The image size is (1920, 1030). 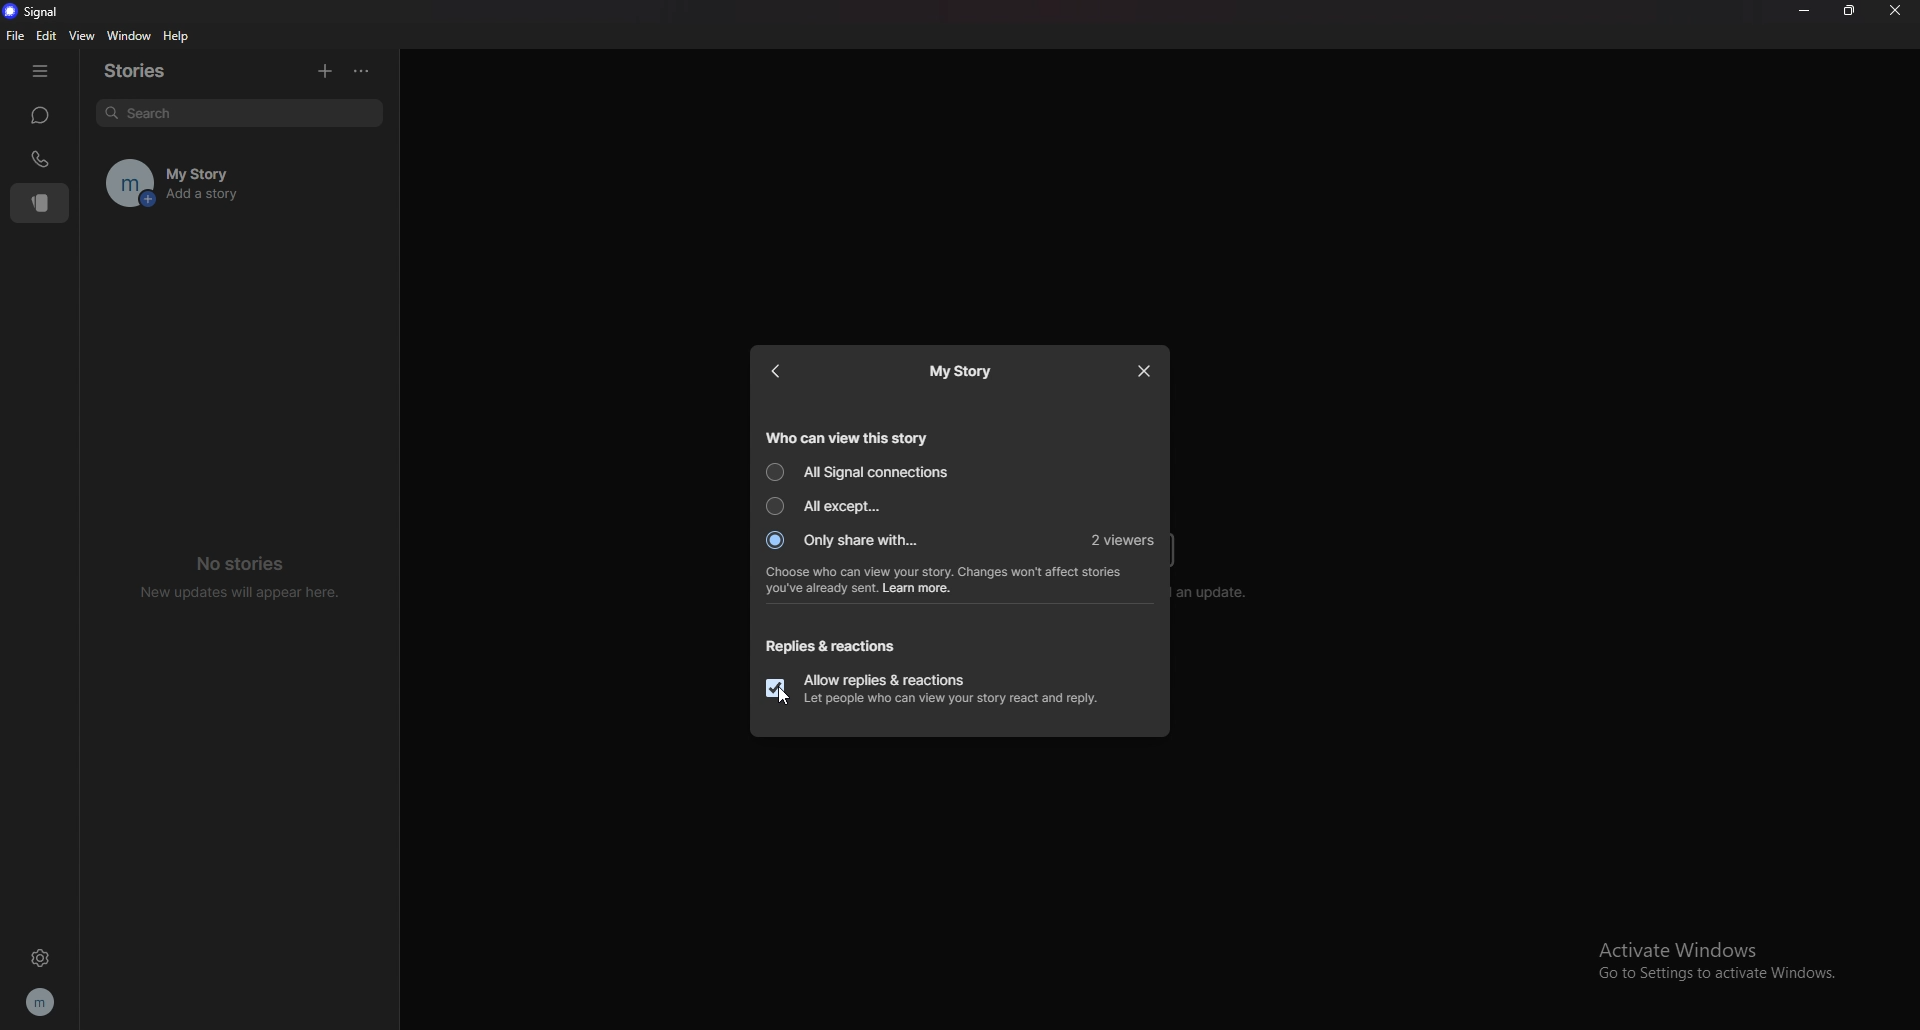 I want to click on help, so click(x=177, y=36).